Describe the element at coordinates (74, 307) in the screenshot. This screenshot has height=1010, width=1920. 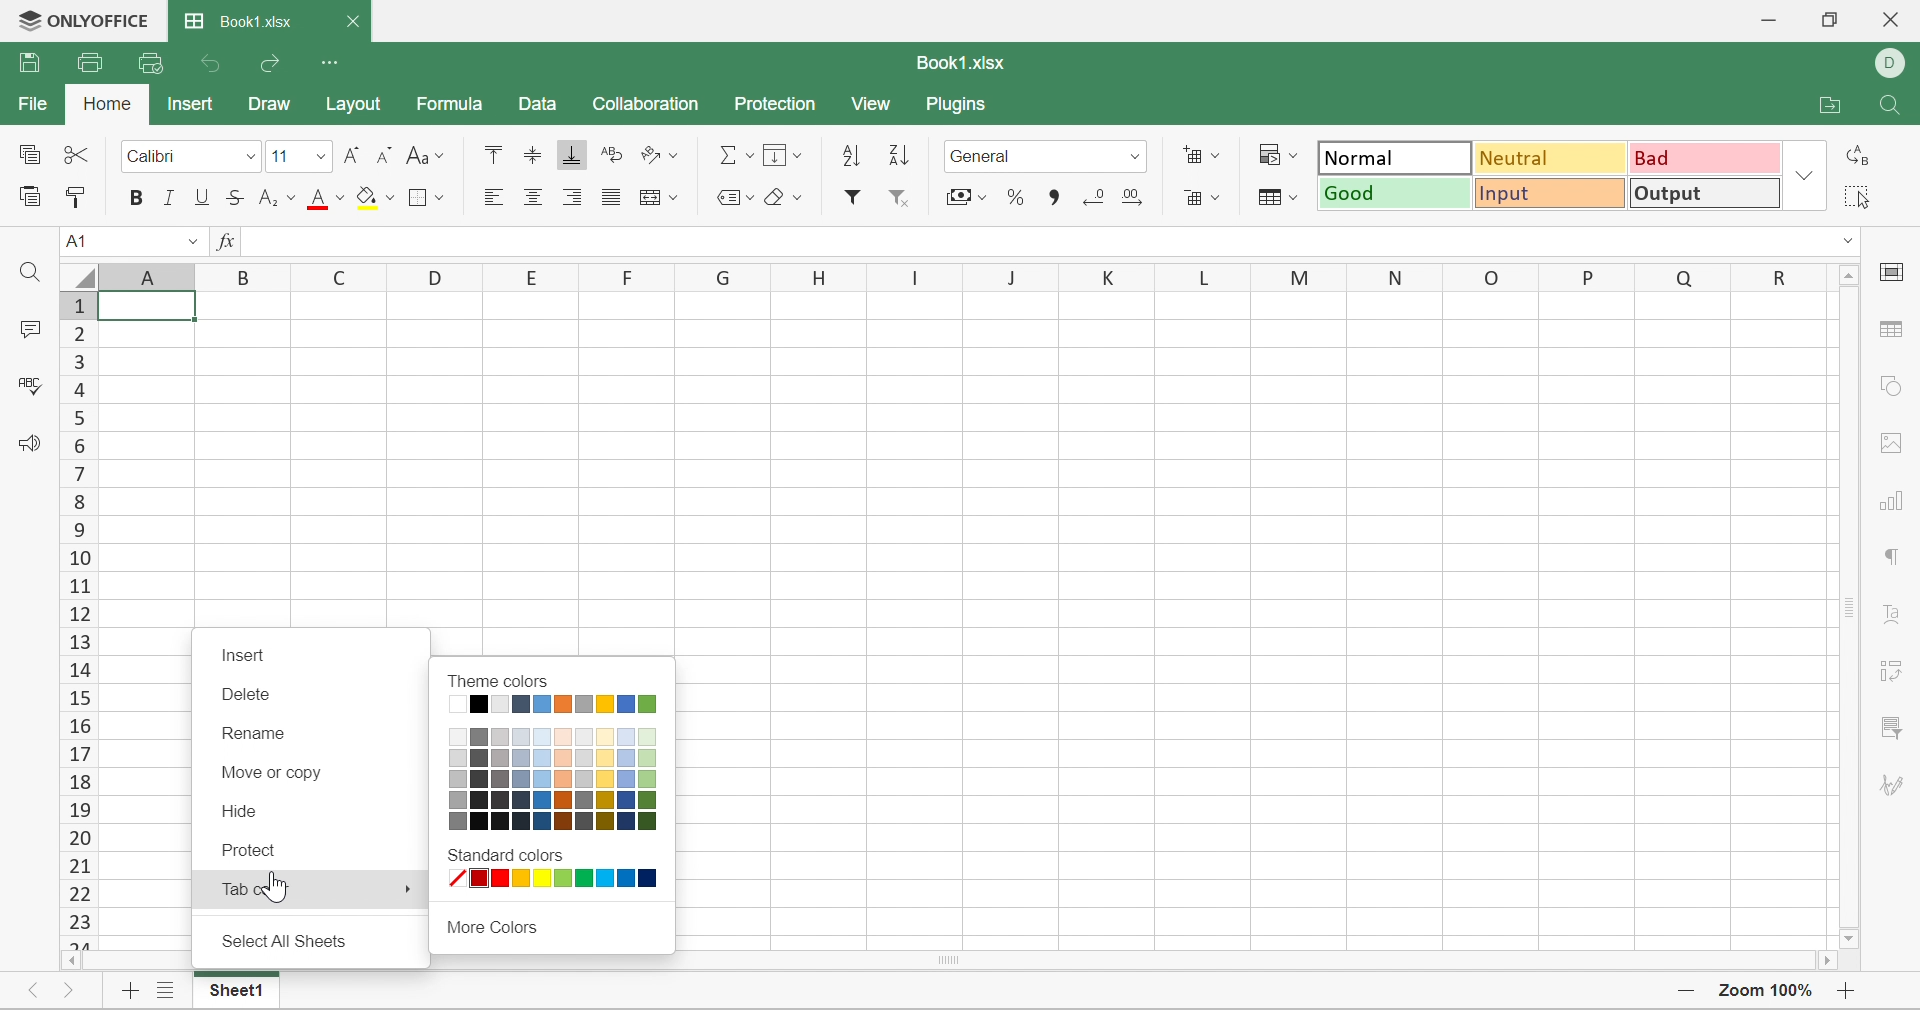
I see `1` at that location.